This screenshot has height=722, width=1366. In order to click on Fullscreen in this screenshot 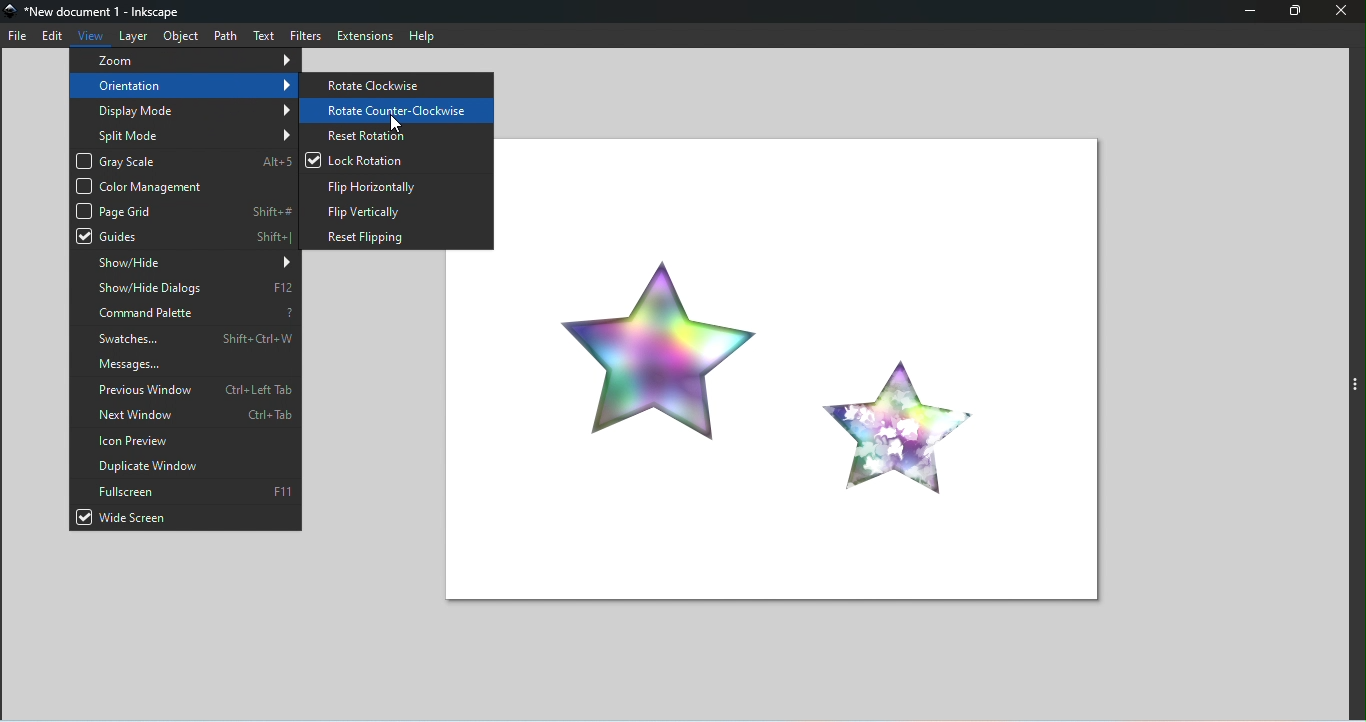, I will do `click(184, 492)`.